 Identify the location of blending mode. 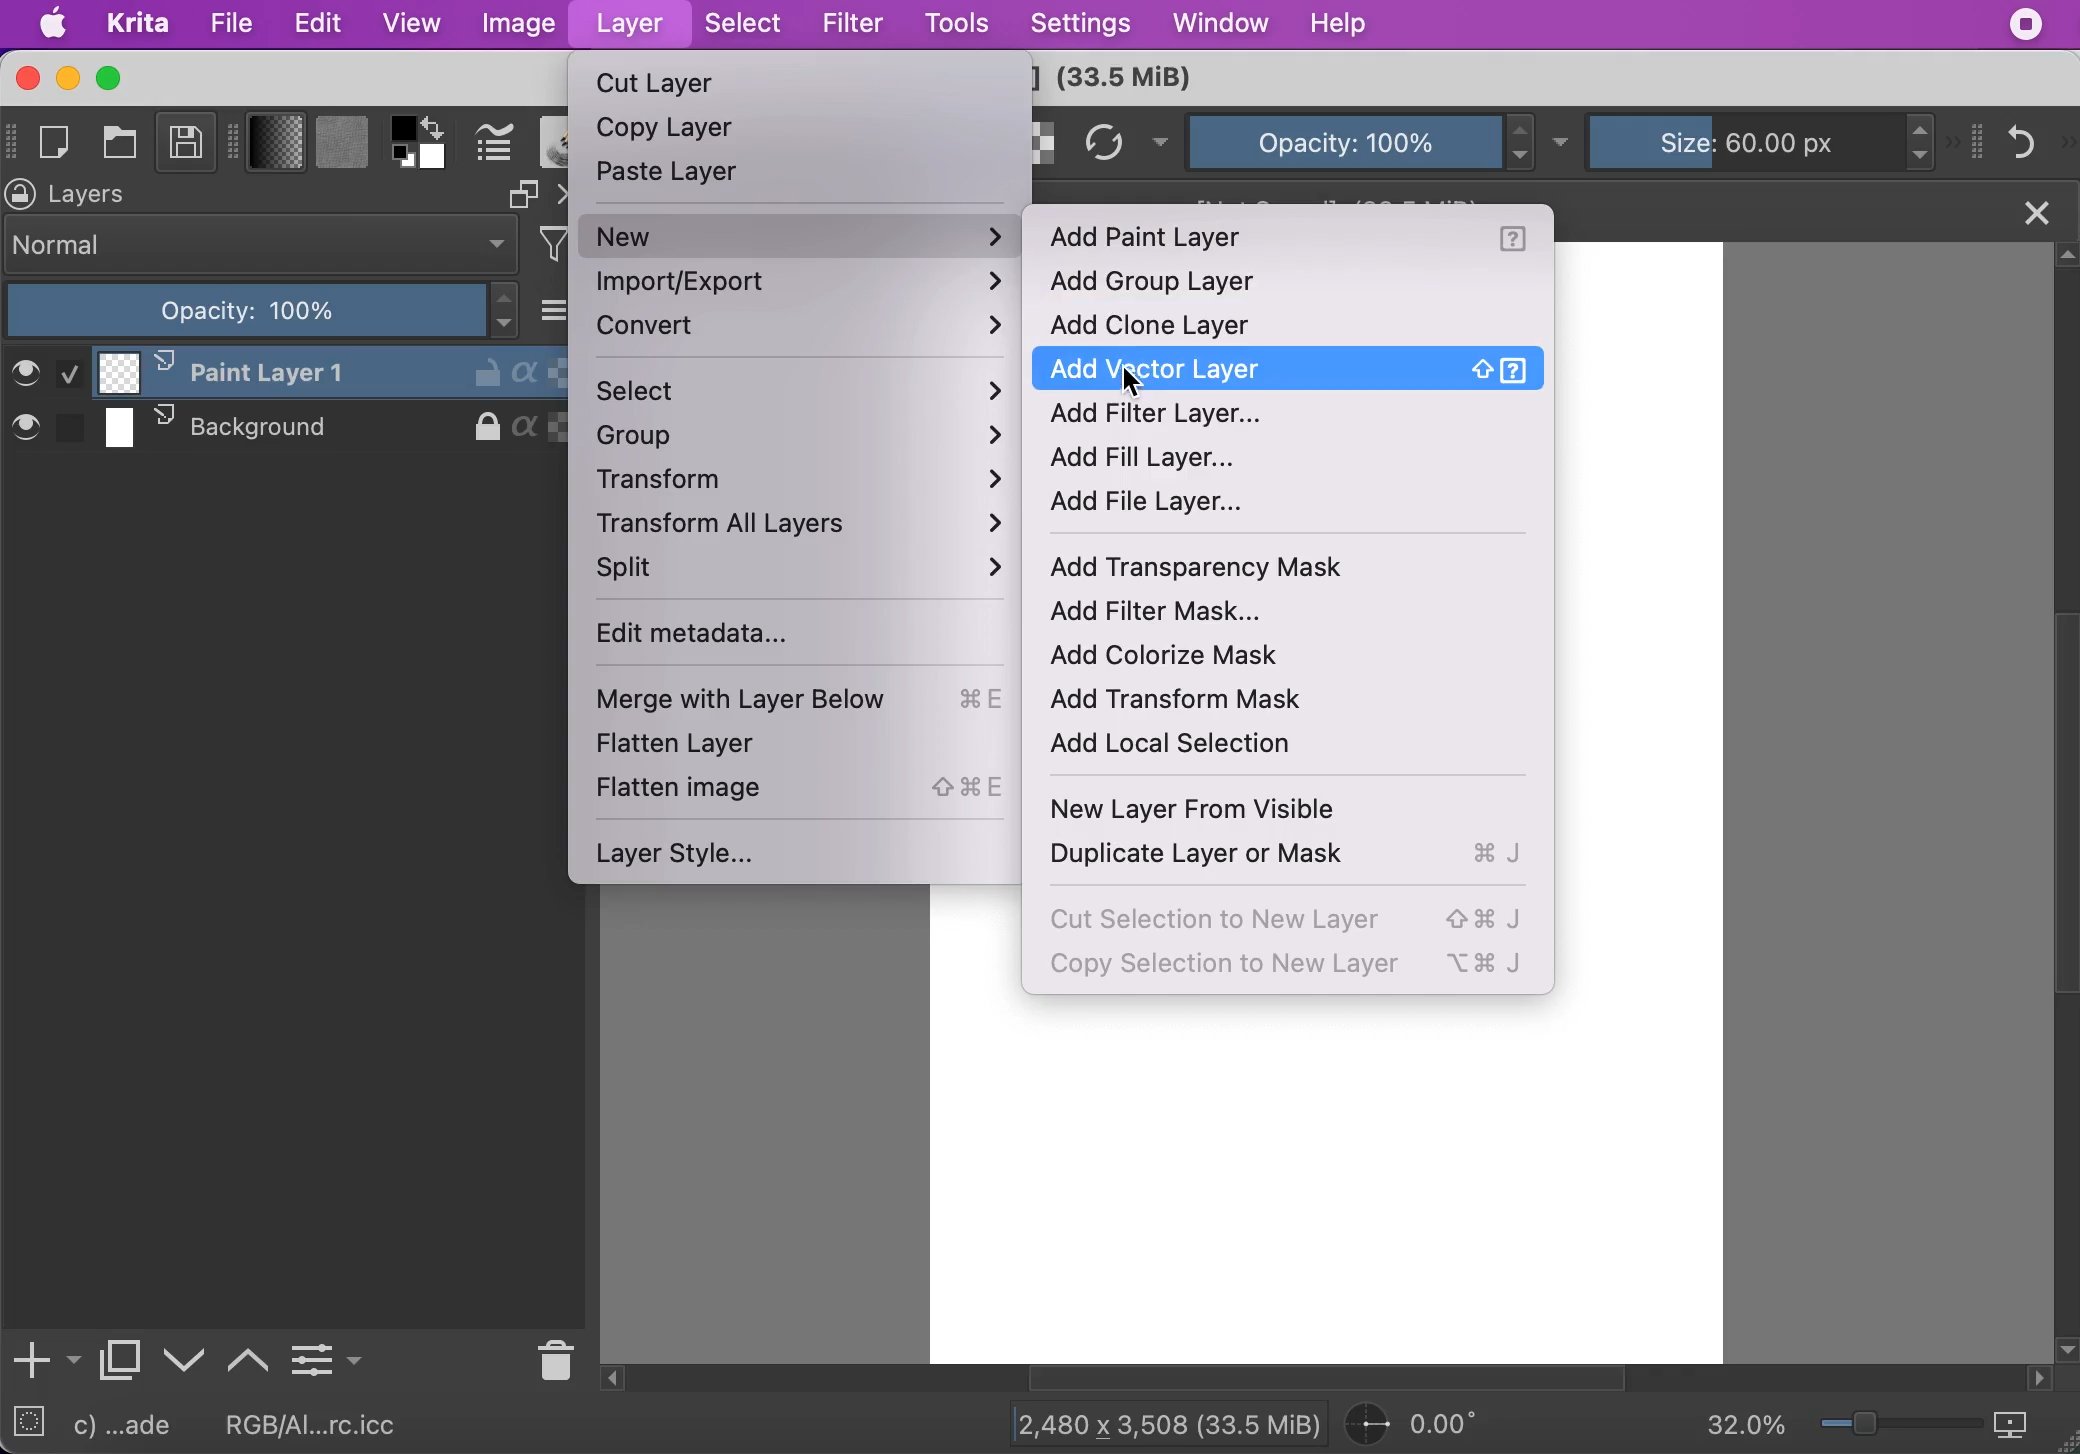
(262, 245).